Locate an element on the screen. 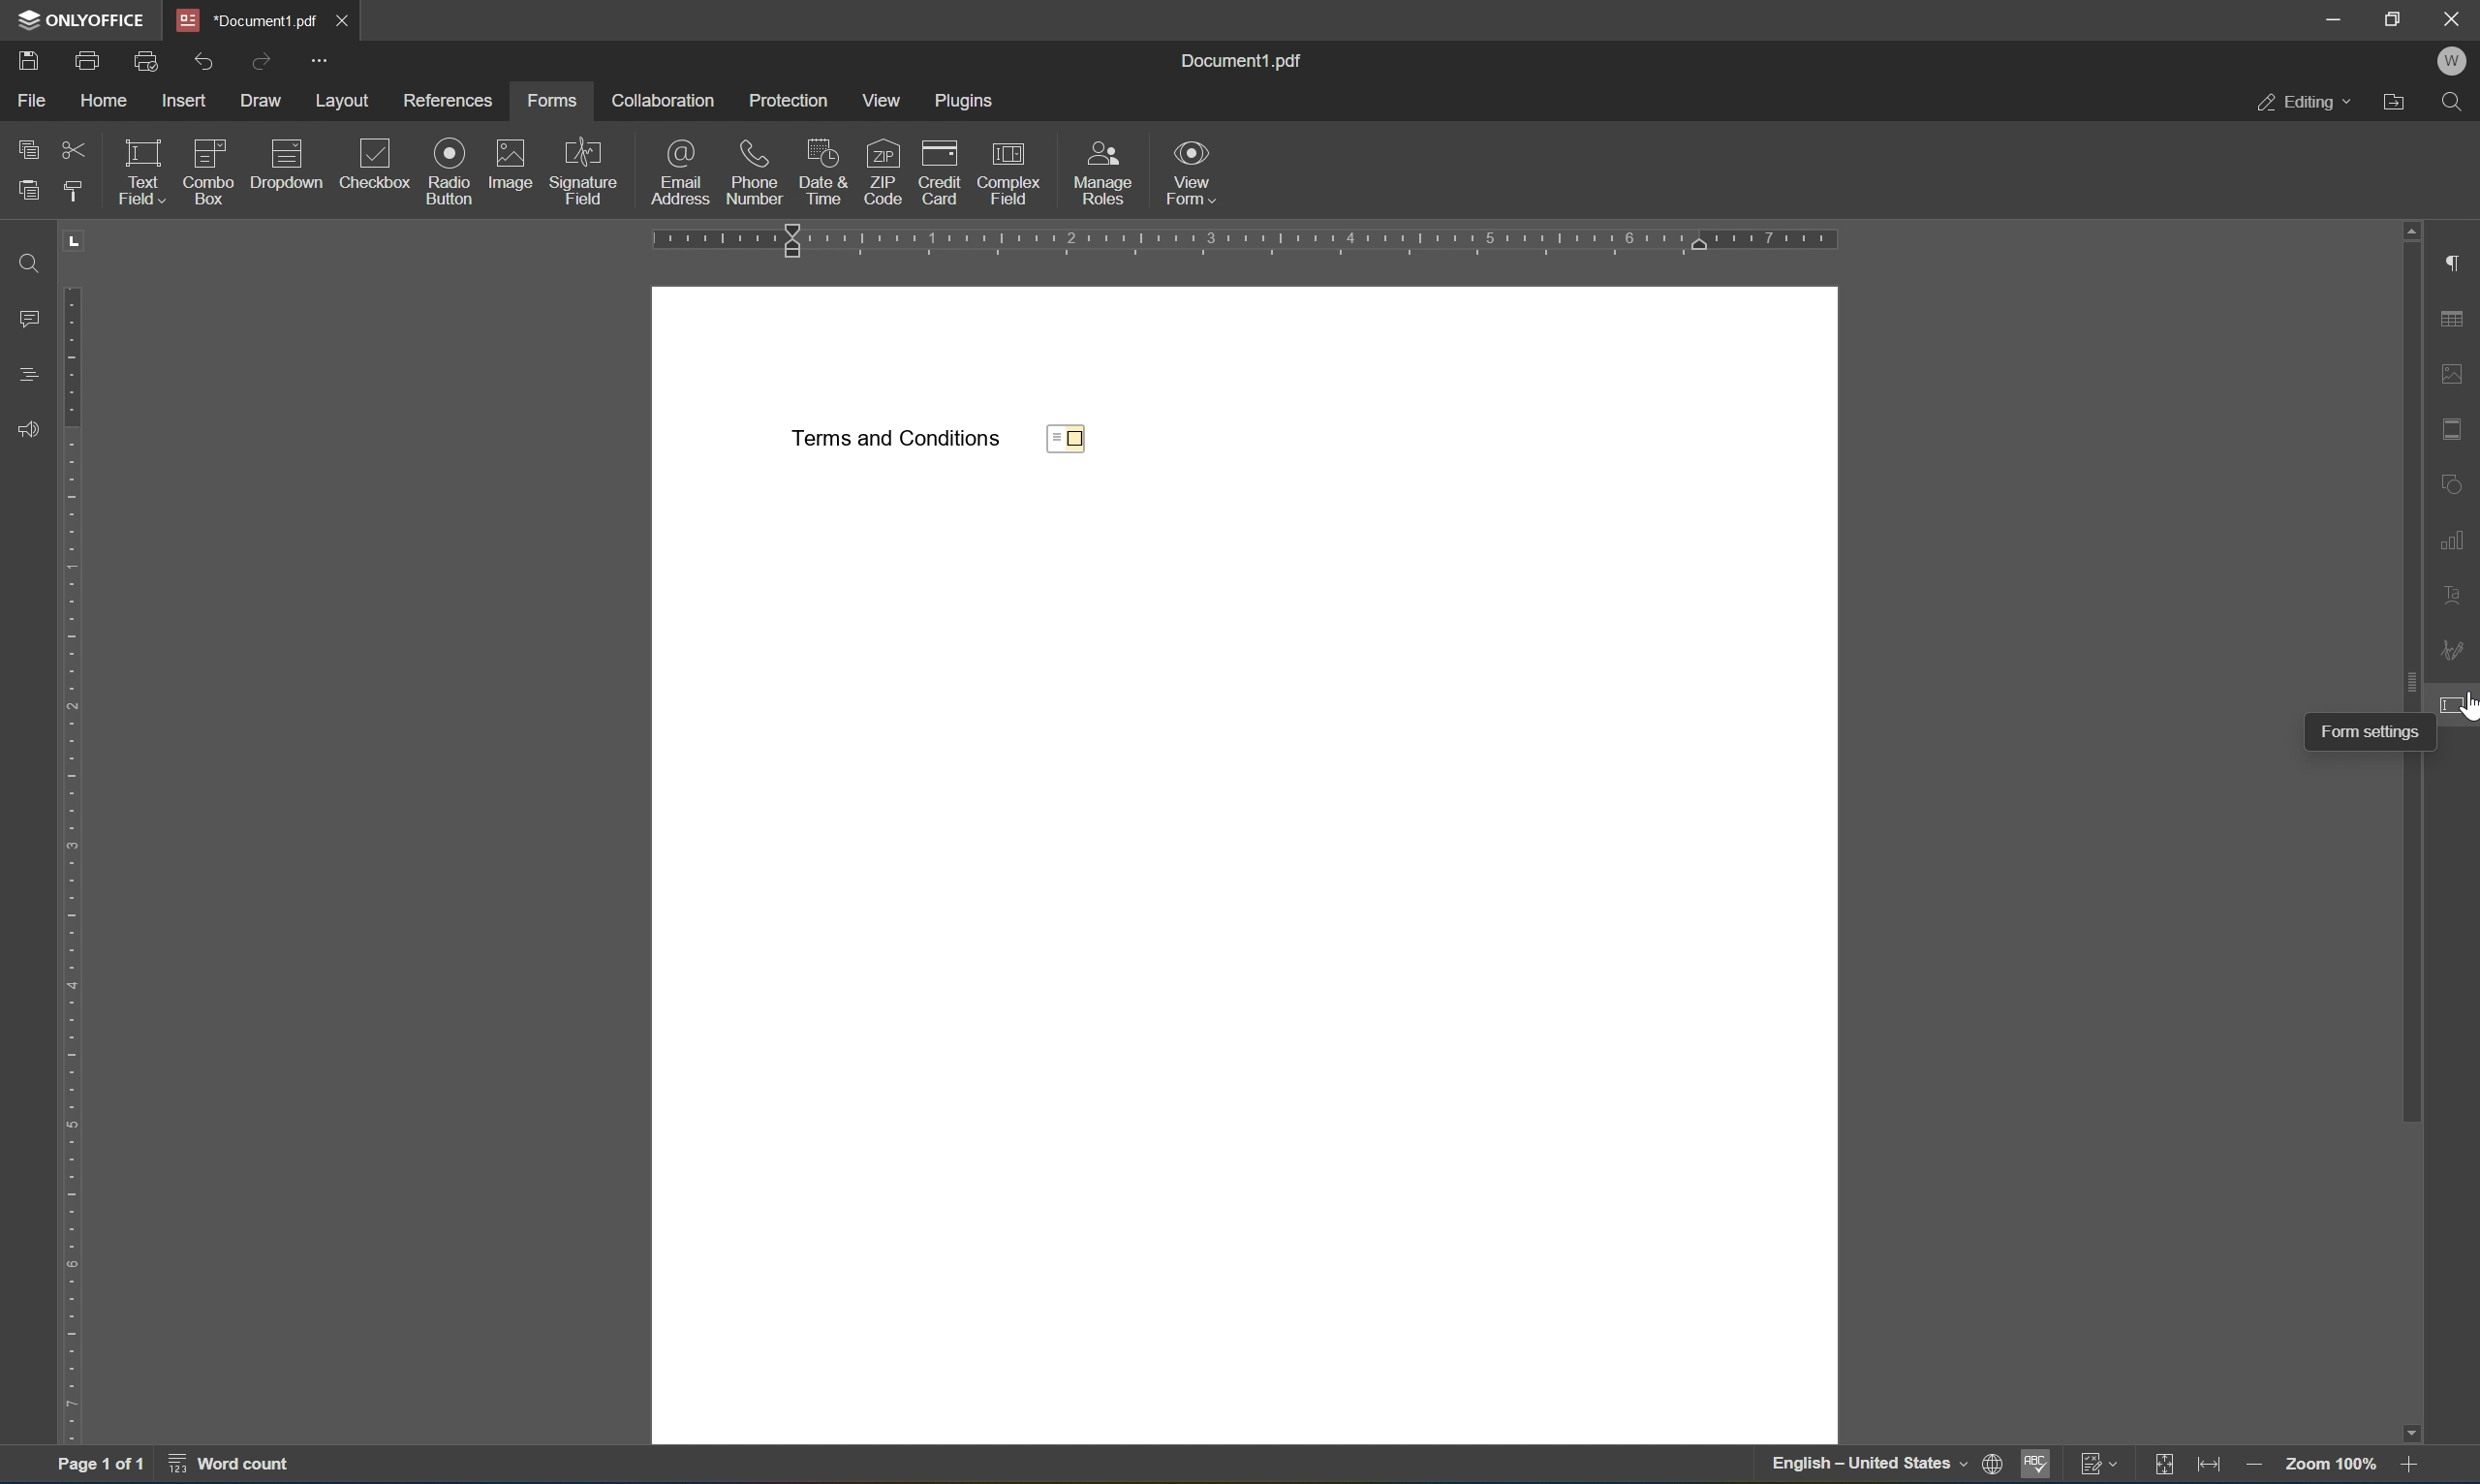 The image size is (2480, 1484). plugins is located at coordinates (967, 102).